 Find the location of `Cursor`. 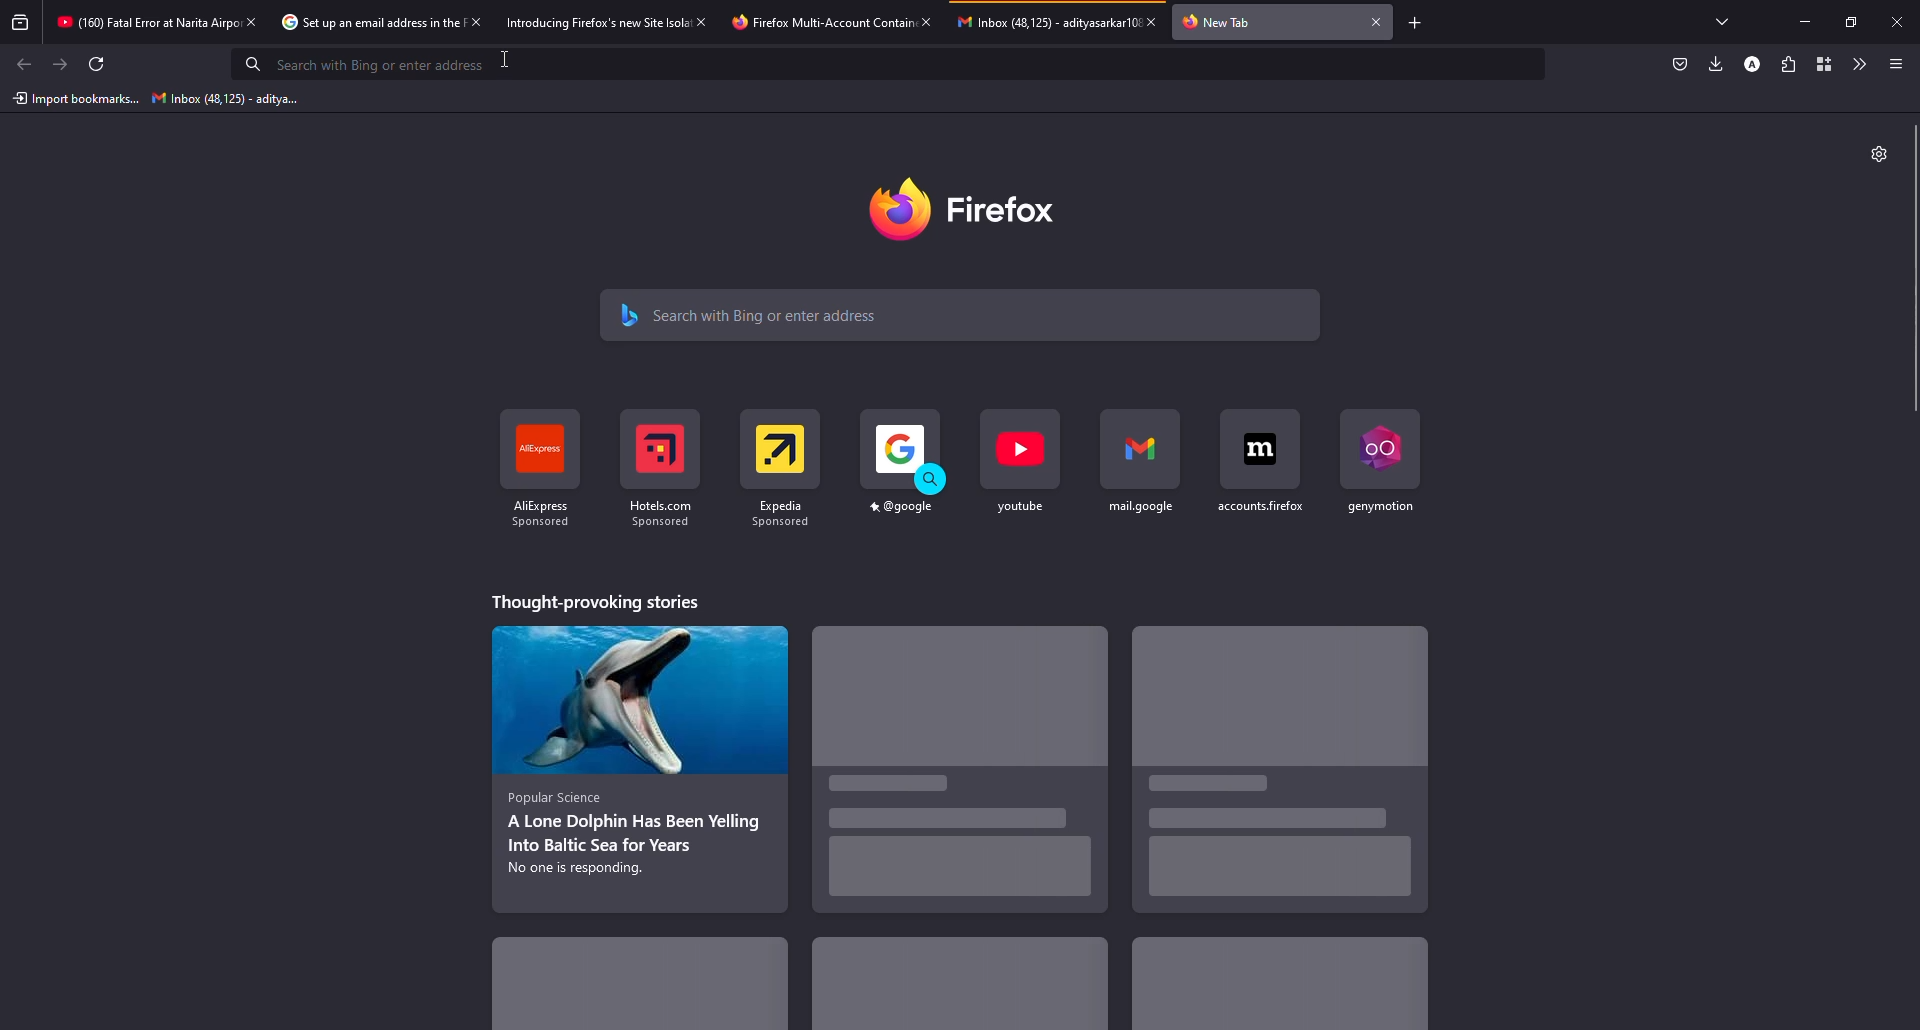

Cursor is located at coordinates (504, 59).